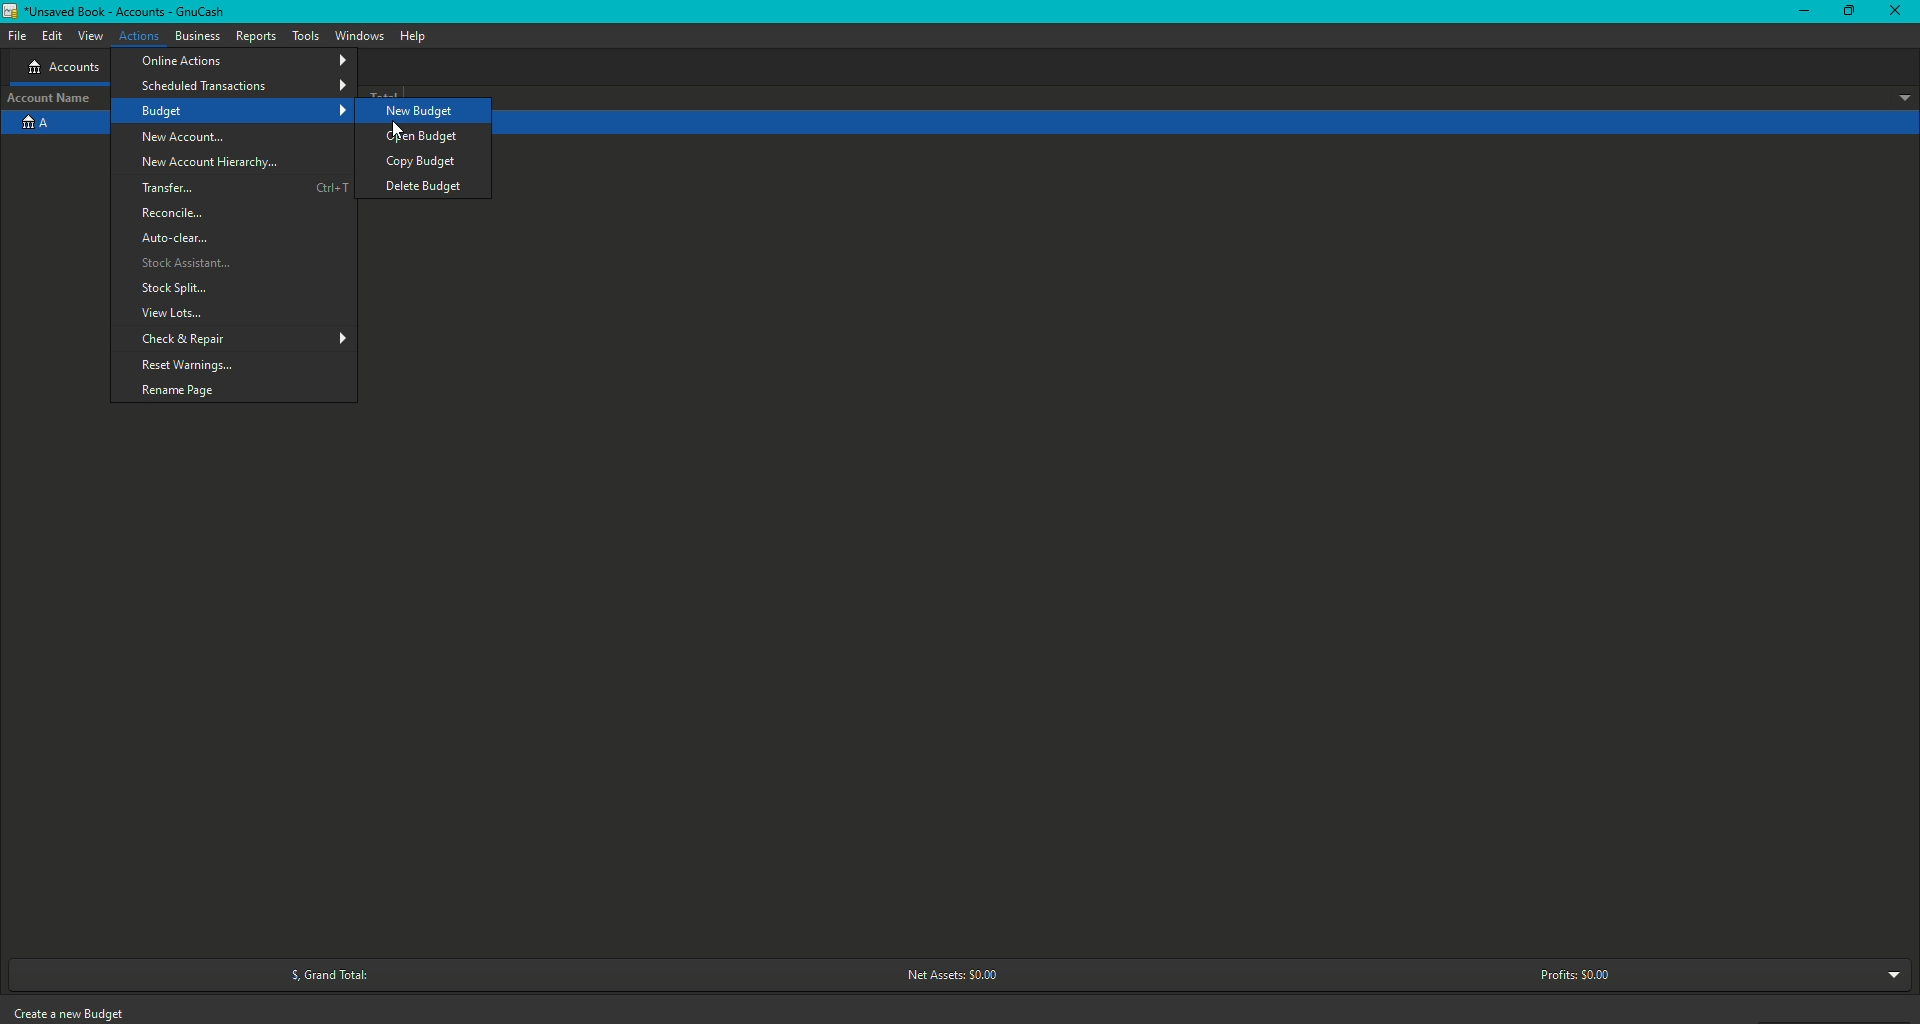 The width and height of the screenshot is (1920, 1024). What do you see at coordinates (118, 10) in the screenshot?
I see `GnuCash` at bounding box center [118, 10].